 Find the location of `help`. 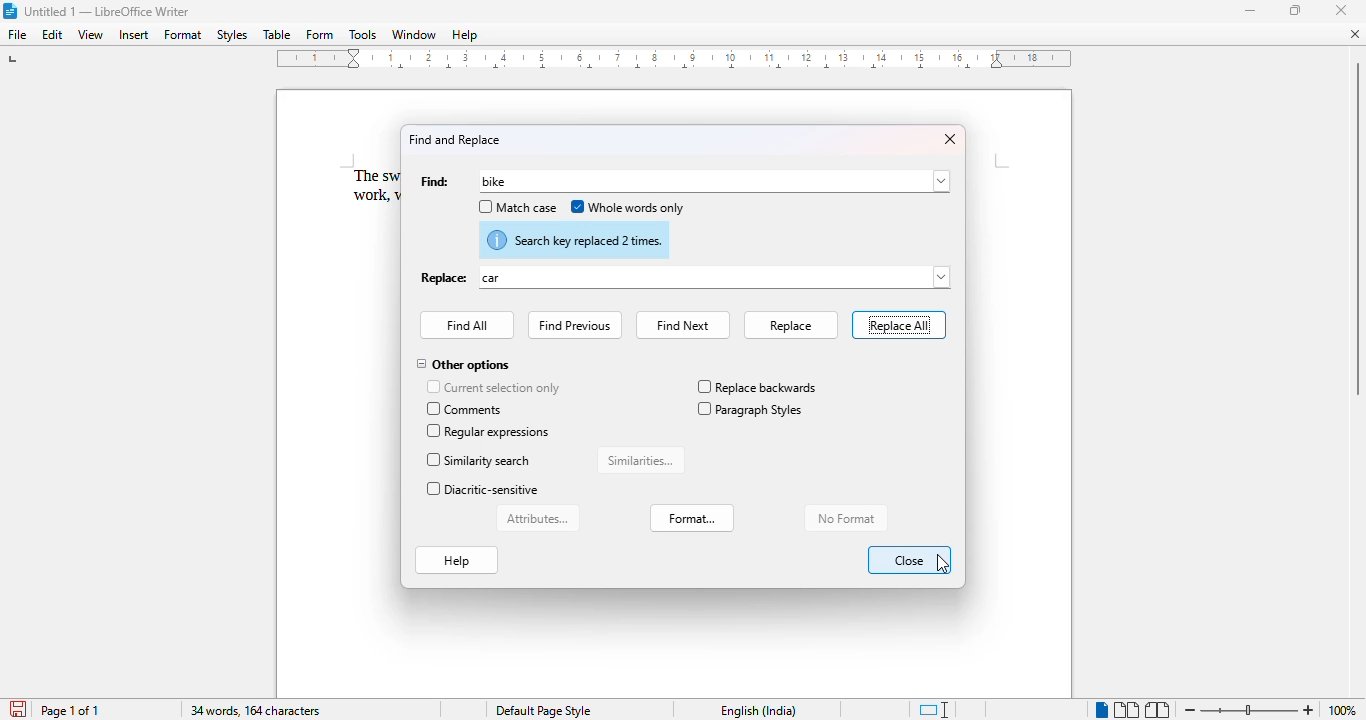

help is located at coordinates (457, 561).